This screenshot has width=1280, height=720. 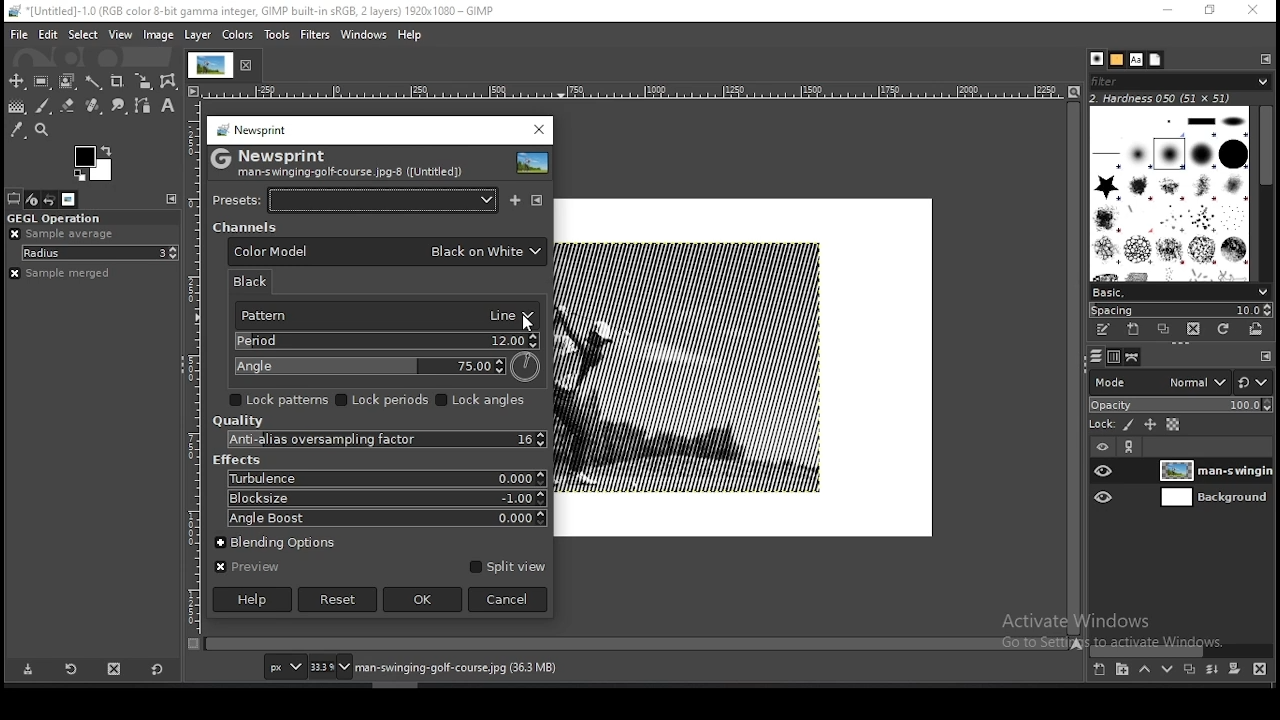 What do you see at coordinates (384, 497) in the screenshot?
I see `blocksize` at bounding box center [384, 497].